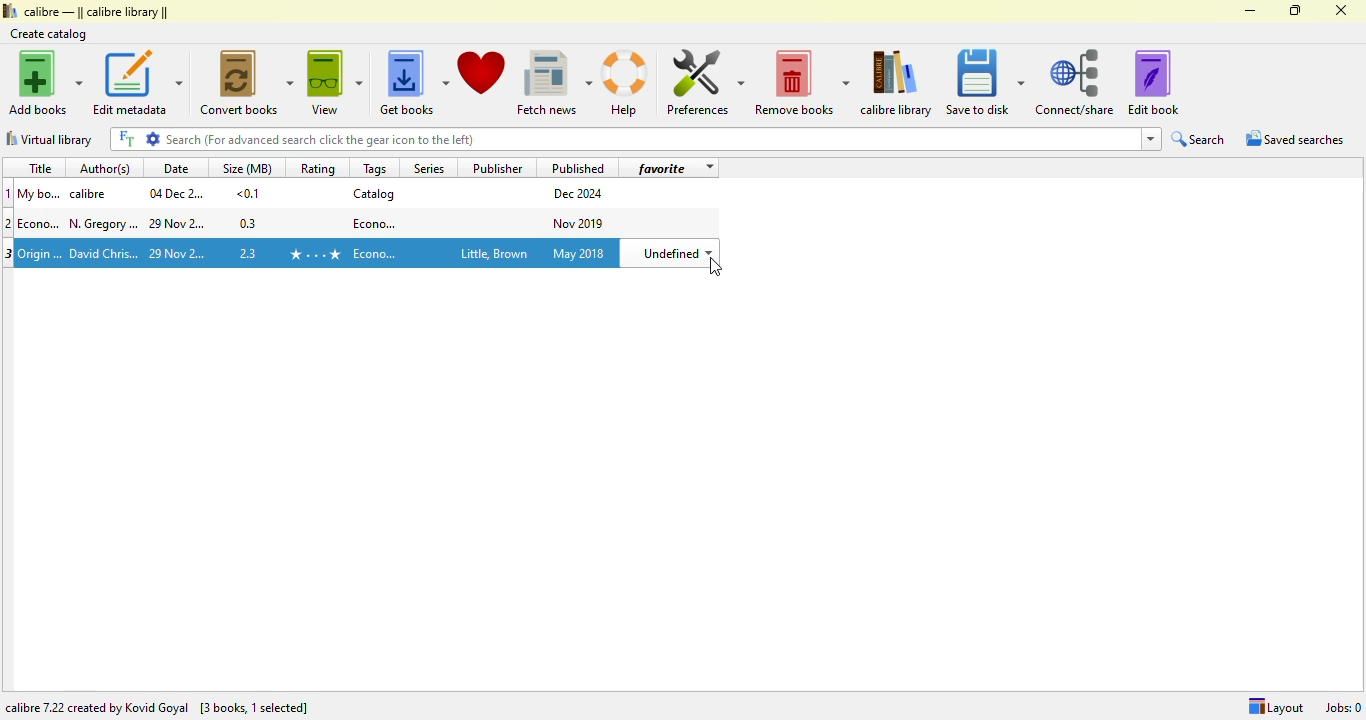 This screenshot has width=1366, height=720. Describe the element at coordinates (1295, 138) in the screenshot. I see `saved searches` at that location.